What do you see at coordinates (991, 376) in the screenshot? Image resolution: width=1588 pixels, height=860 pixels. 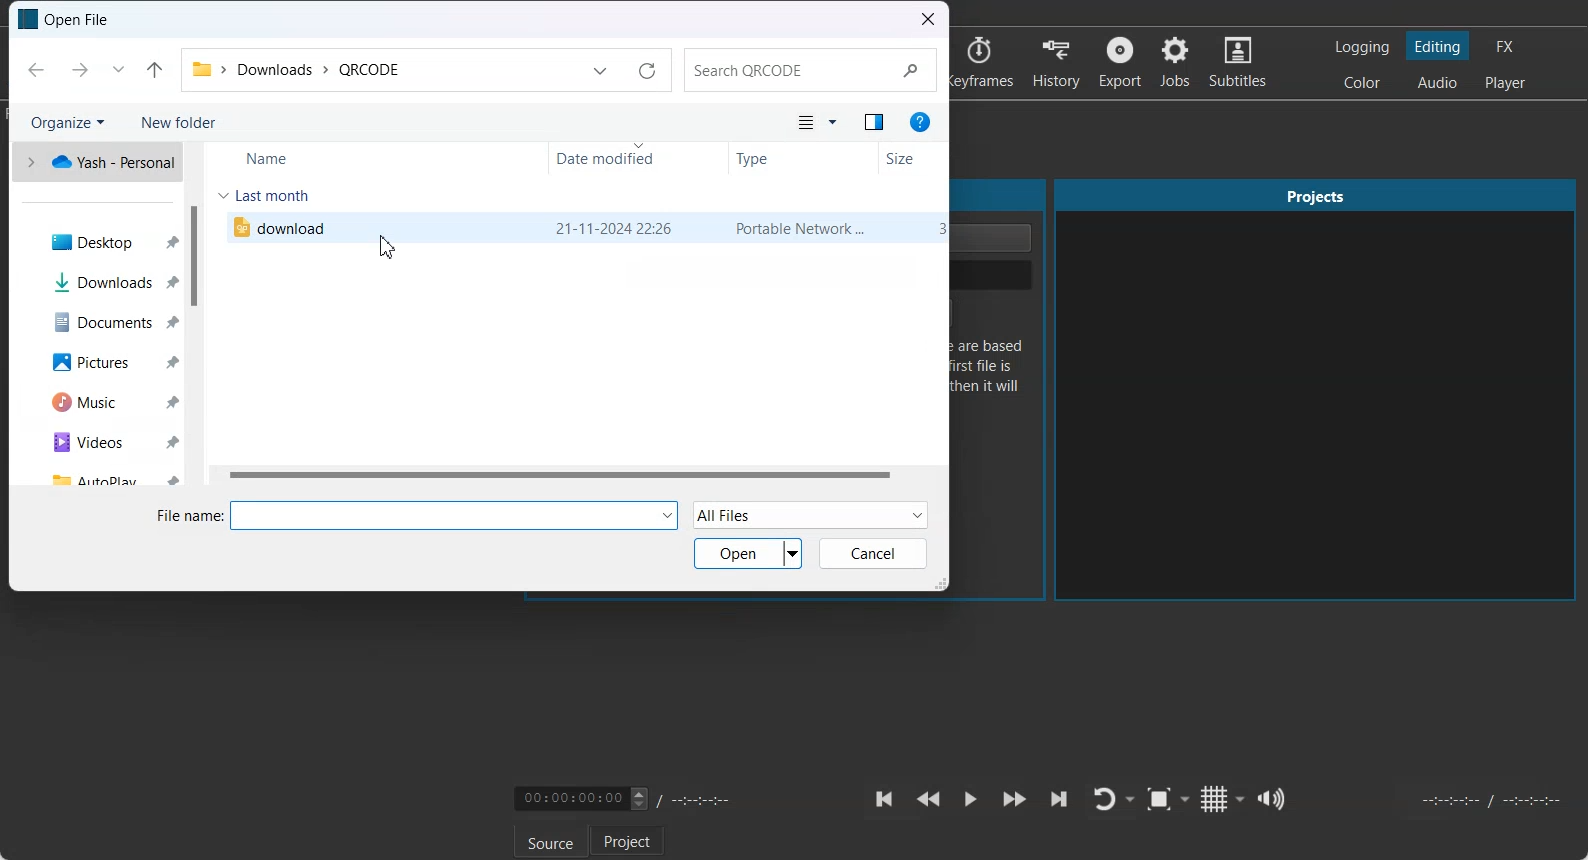 I see `Text` at bounding box center [991, 376].